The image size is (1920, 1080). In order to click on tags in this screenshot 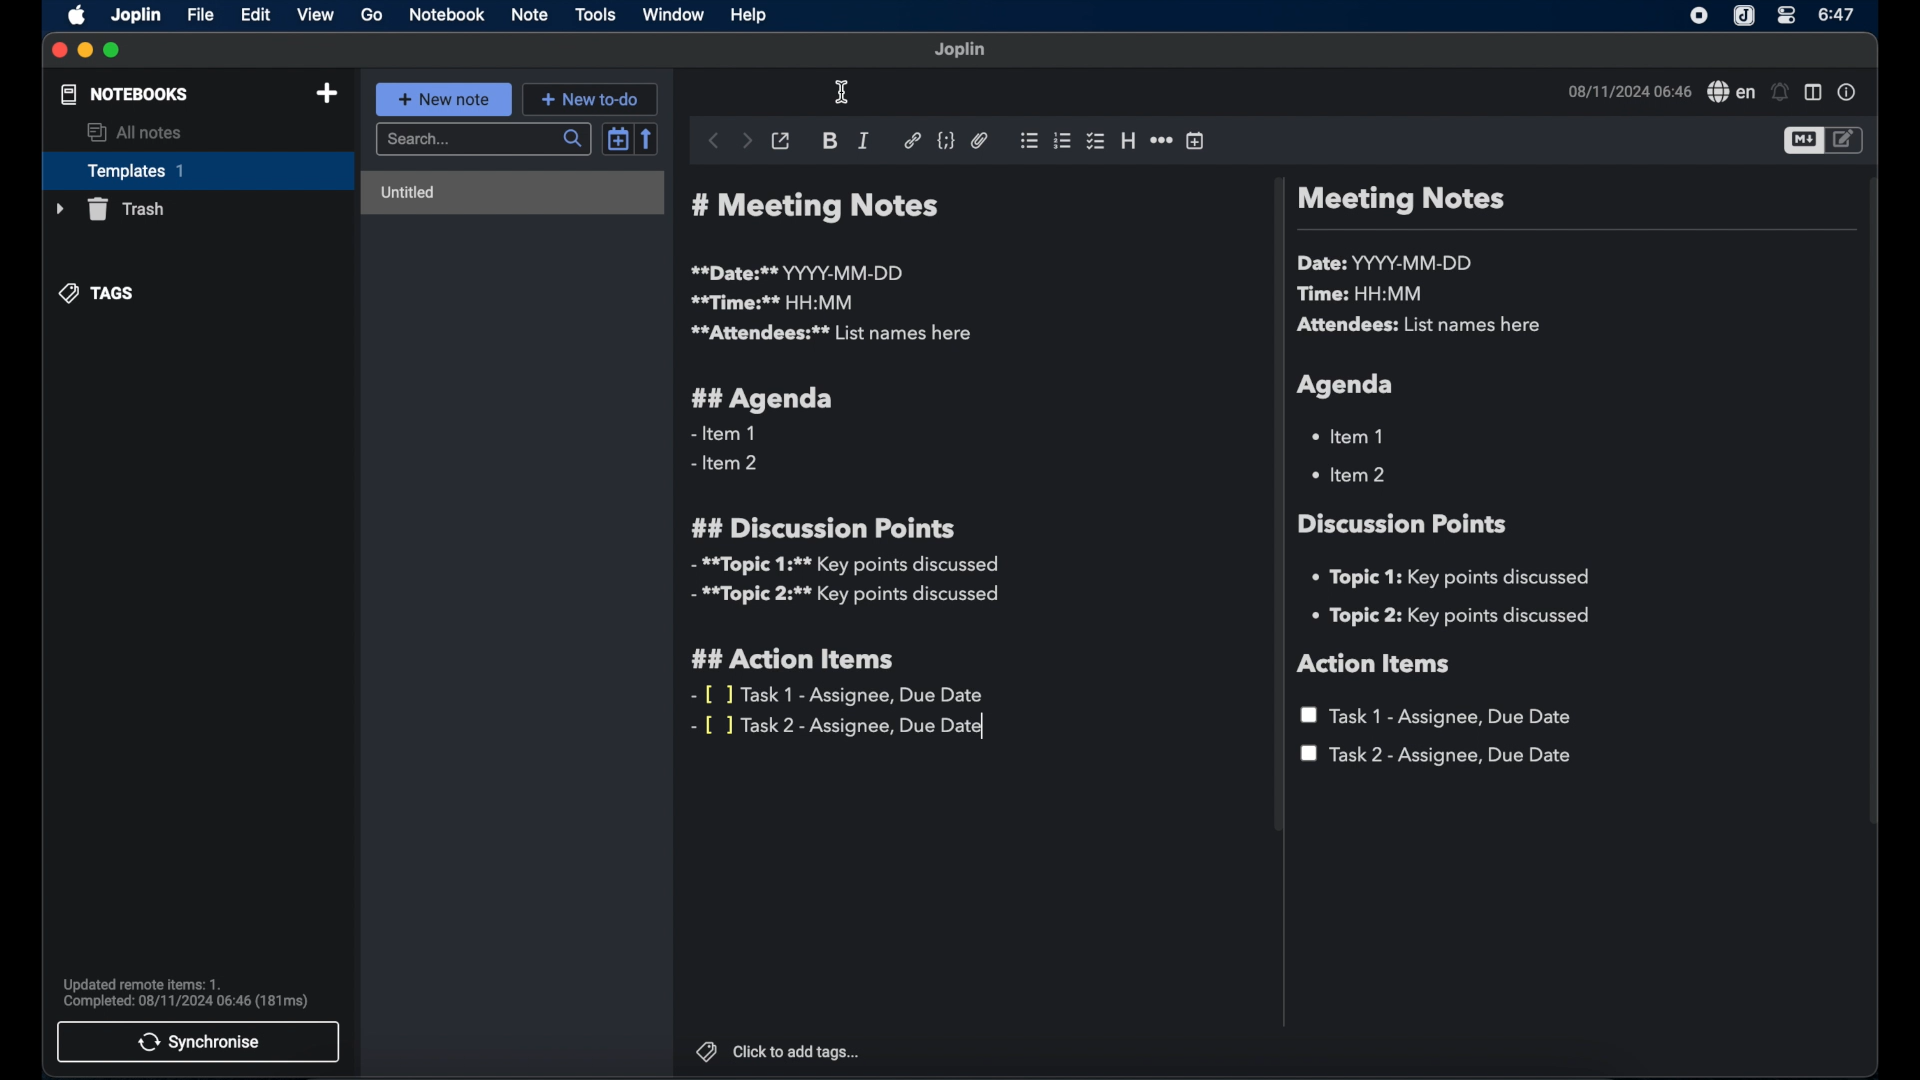, I will do `click(99, 293)`.